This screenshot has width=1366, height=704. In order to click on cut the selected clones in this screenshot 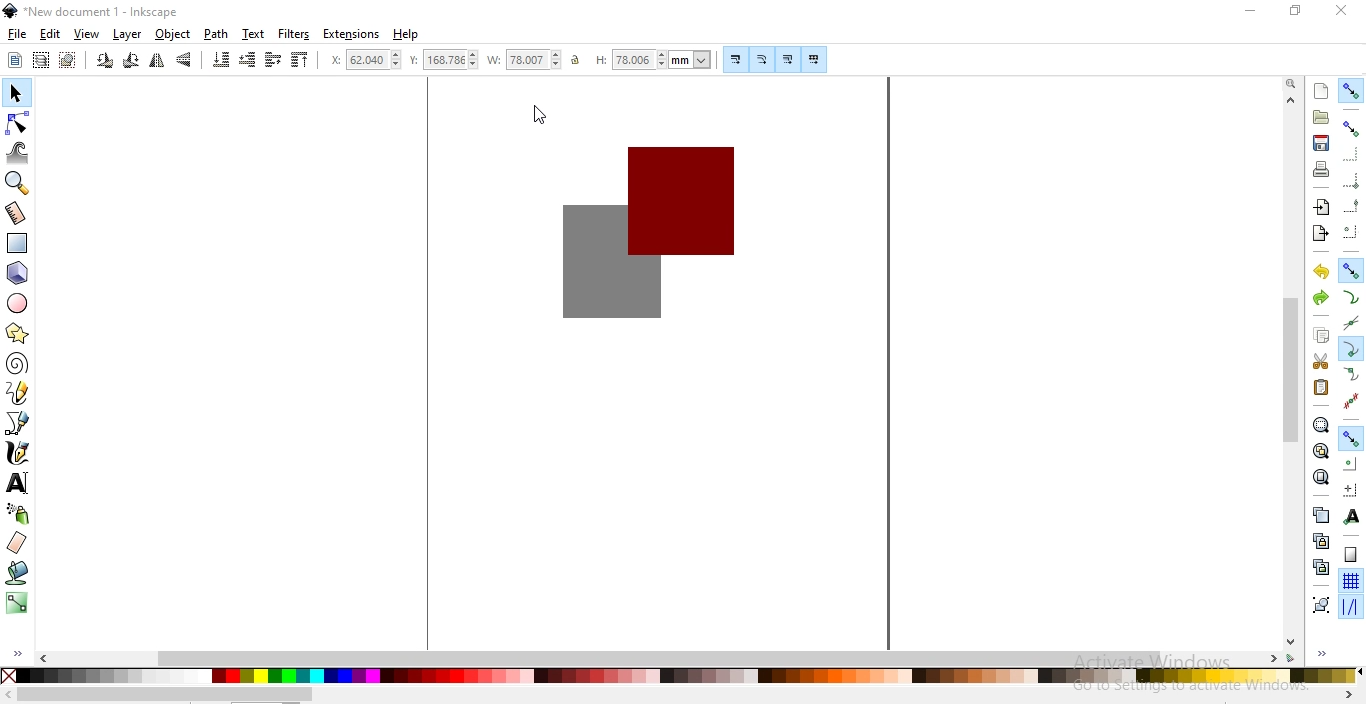, I will do `click(1321, 566)`.